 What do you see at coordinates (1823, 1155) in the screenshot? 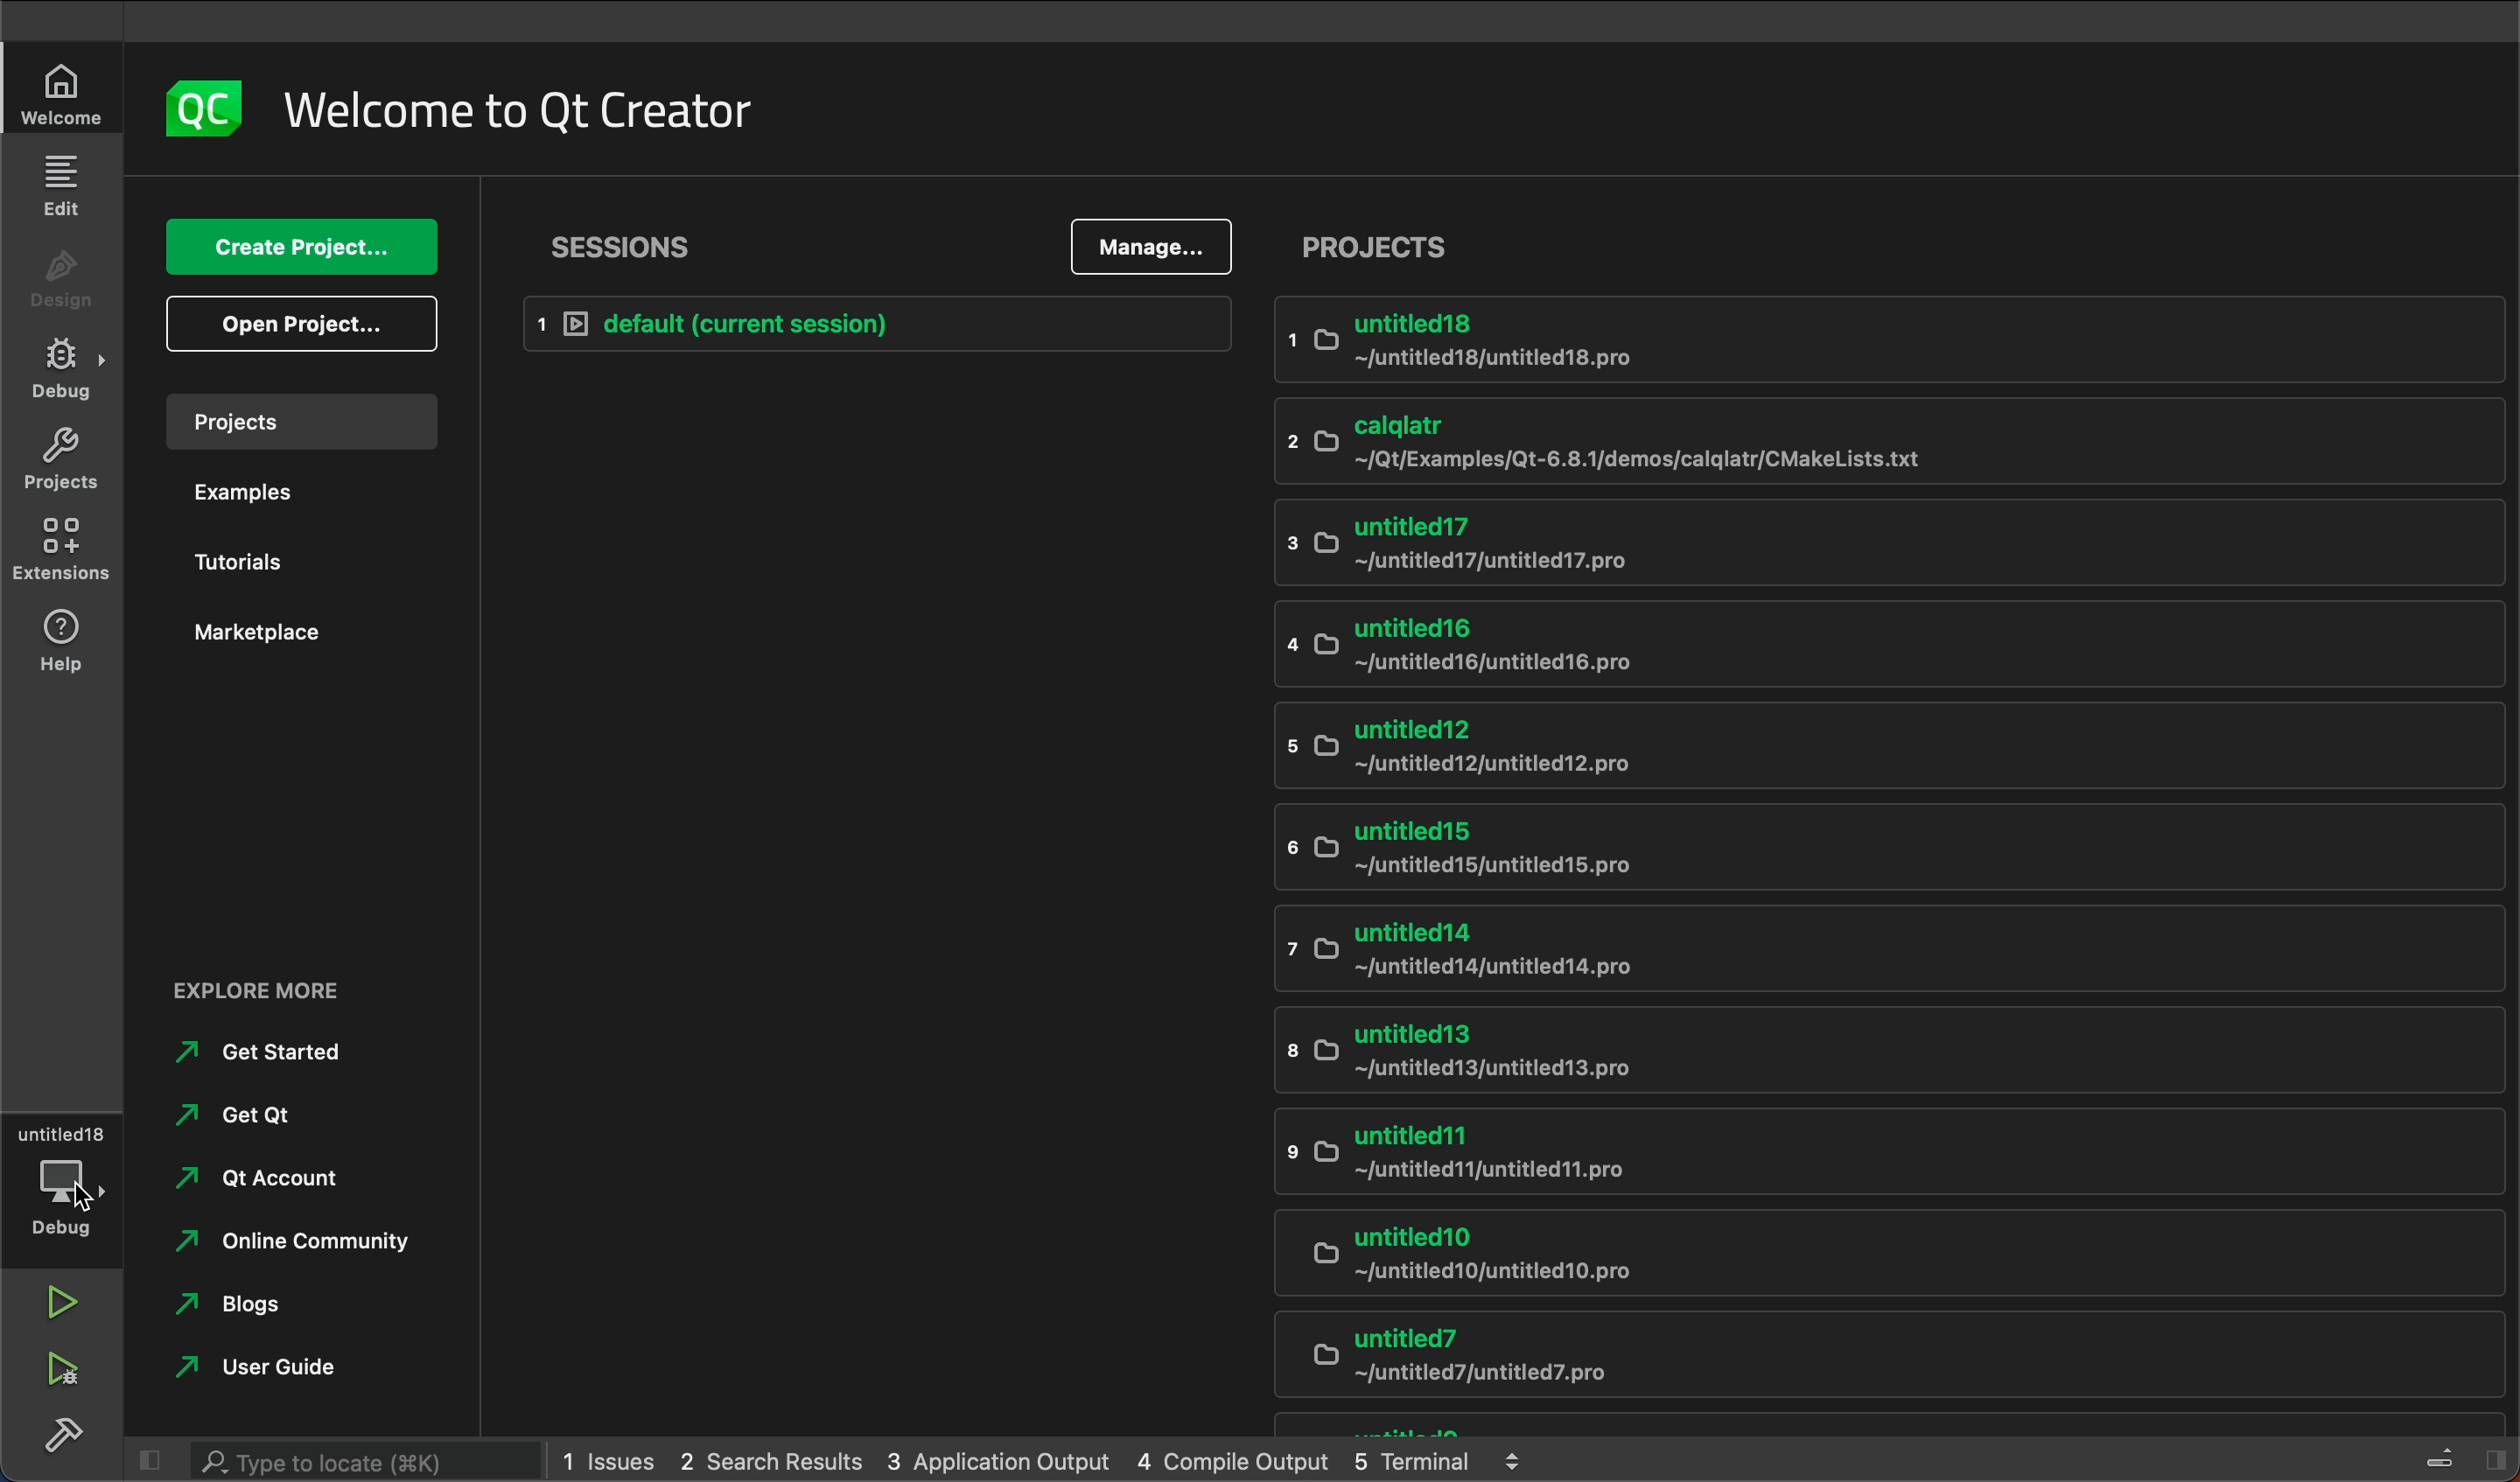
I see `untitled11` at bounding box center [1823, 1155].